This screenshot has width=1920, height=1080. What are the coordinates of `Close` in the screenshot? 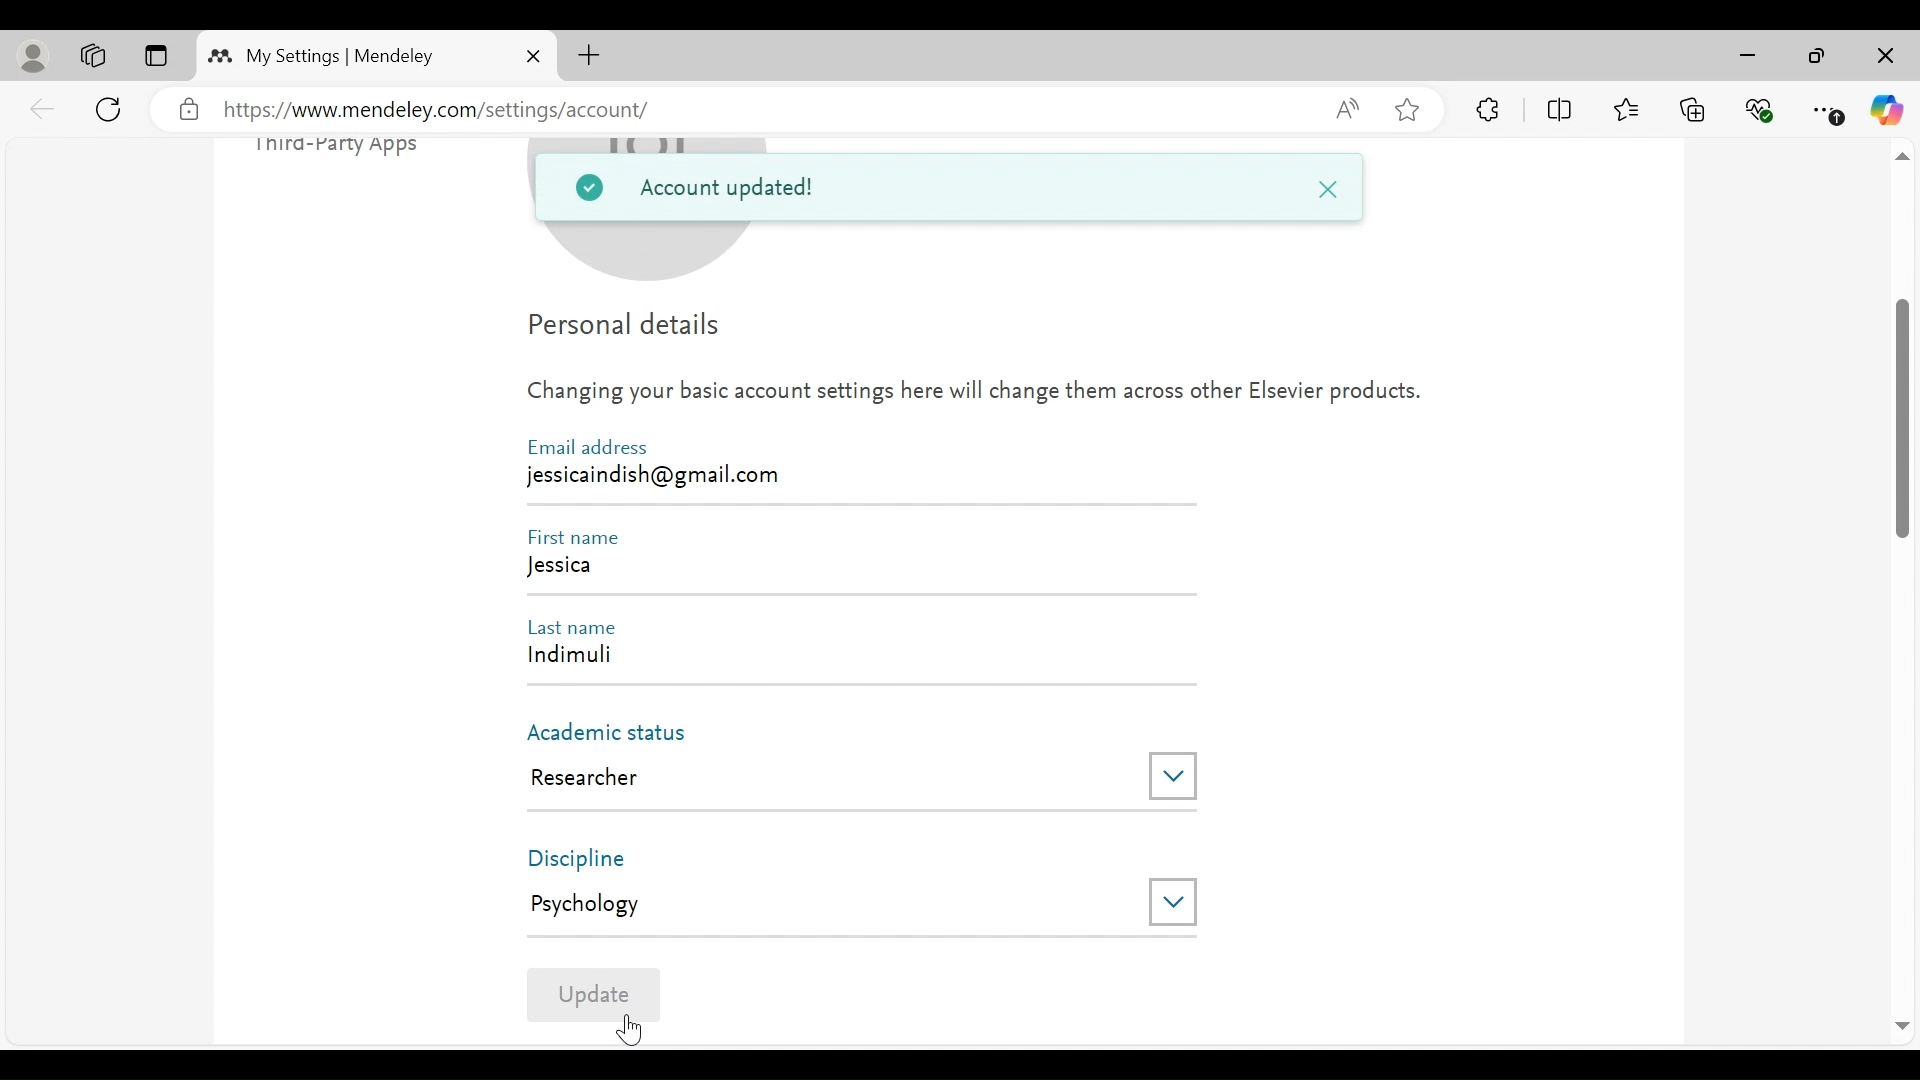 It's located at (1883, 57).